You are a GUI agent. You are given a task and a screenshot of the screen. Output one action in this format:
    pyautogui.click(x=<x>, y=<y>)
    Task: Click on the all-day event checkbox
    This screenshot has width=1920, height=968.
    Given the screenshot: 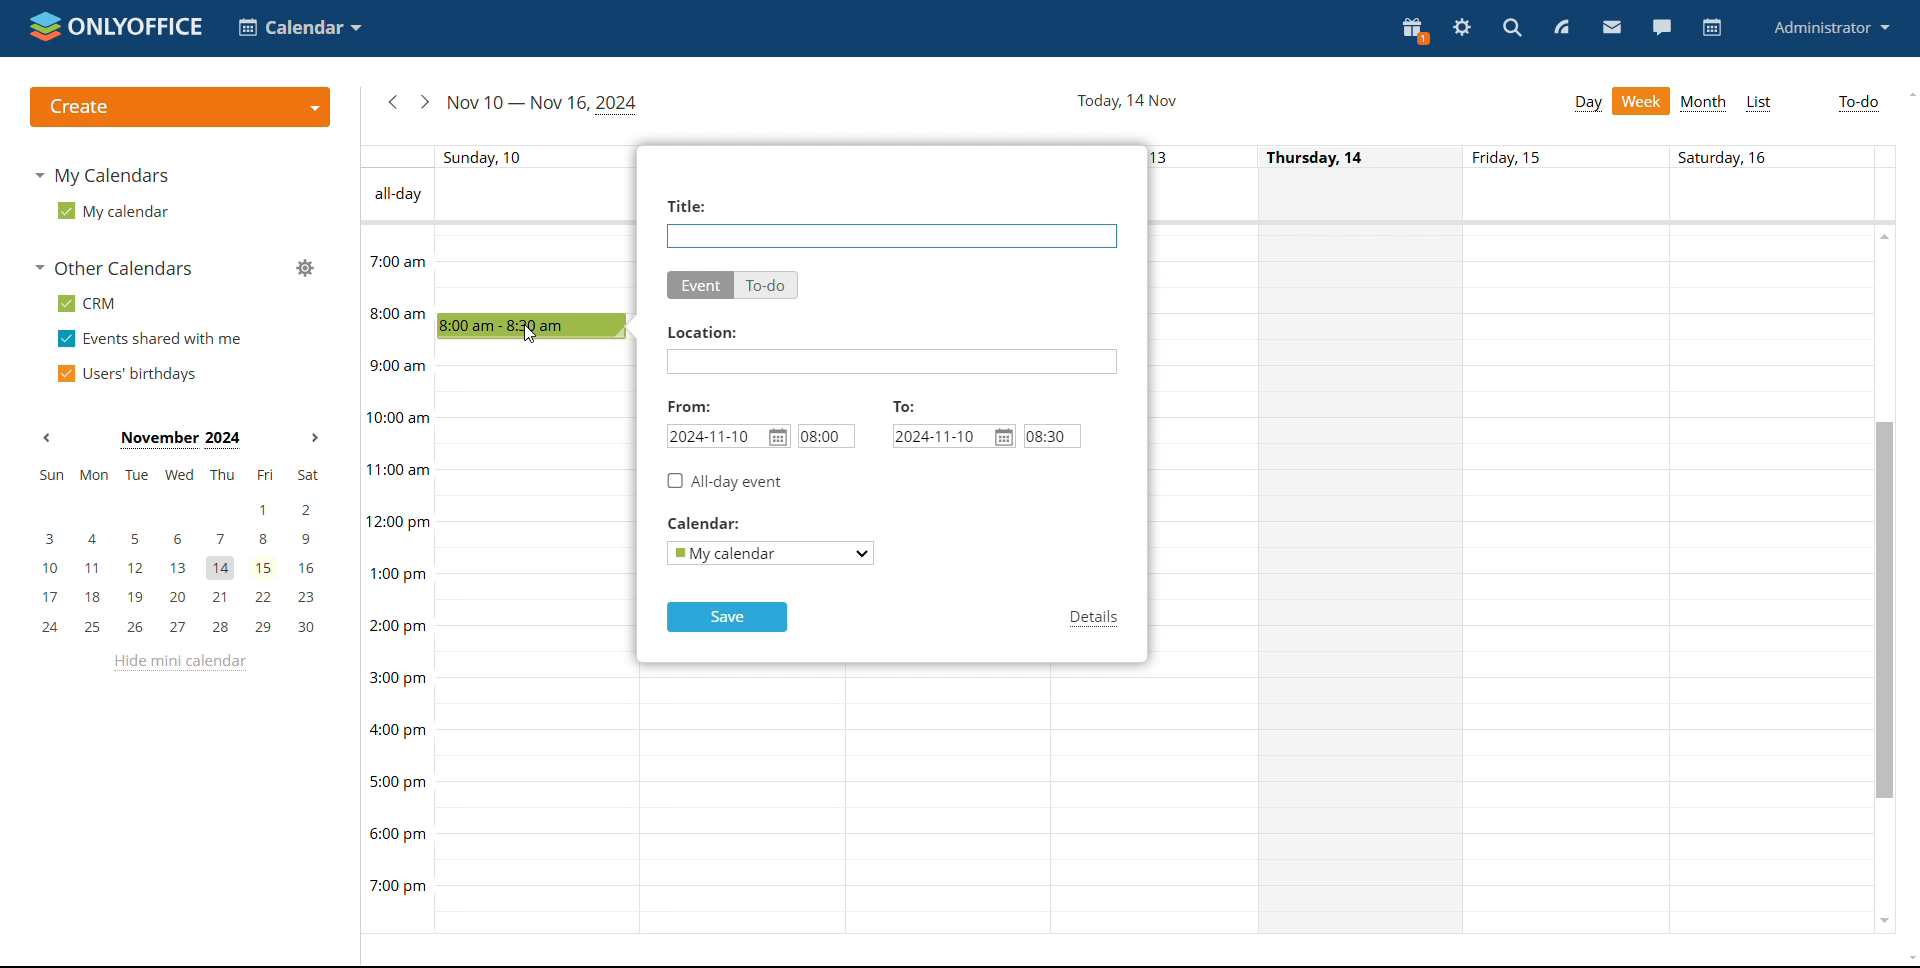 What is the action you would take?
    pyautogui.click(x=730, y=481)
    